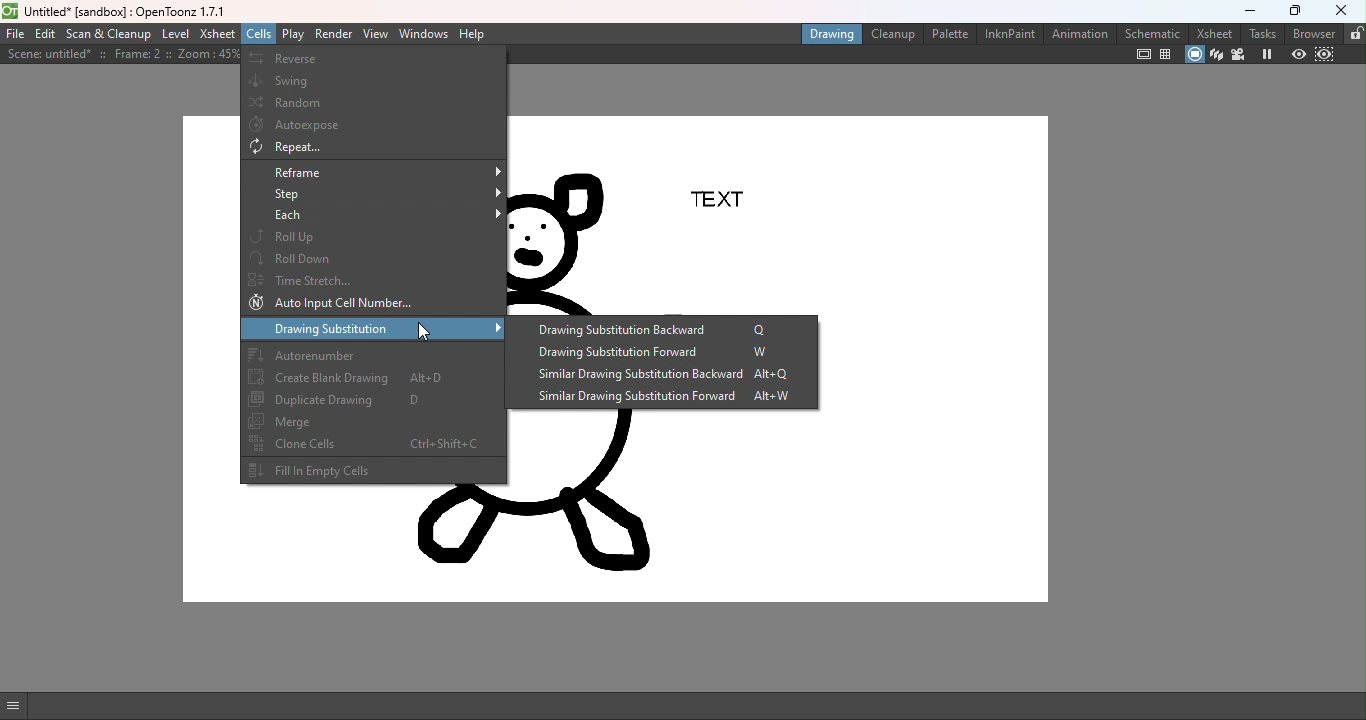 The width and height of the screenshot is (1366, 720). I want to click on Animation, so click(1078, 35).